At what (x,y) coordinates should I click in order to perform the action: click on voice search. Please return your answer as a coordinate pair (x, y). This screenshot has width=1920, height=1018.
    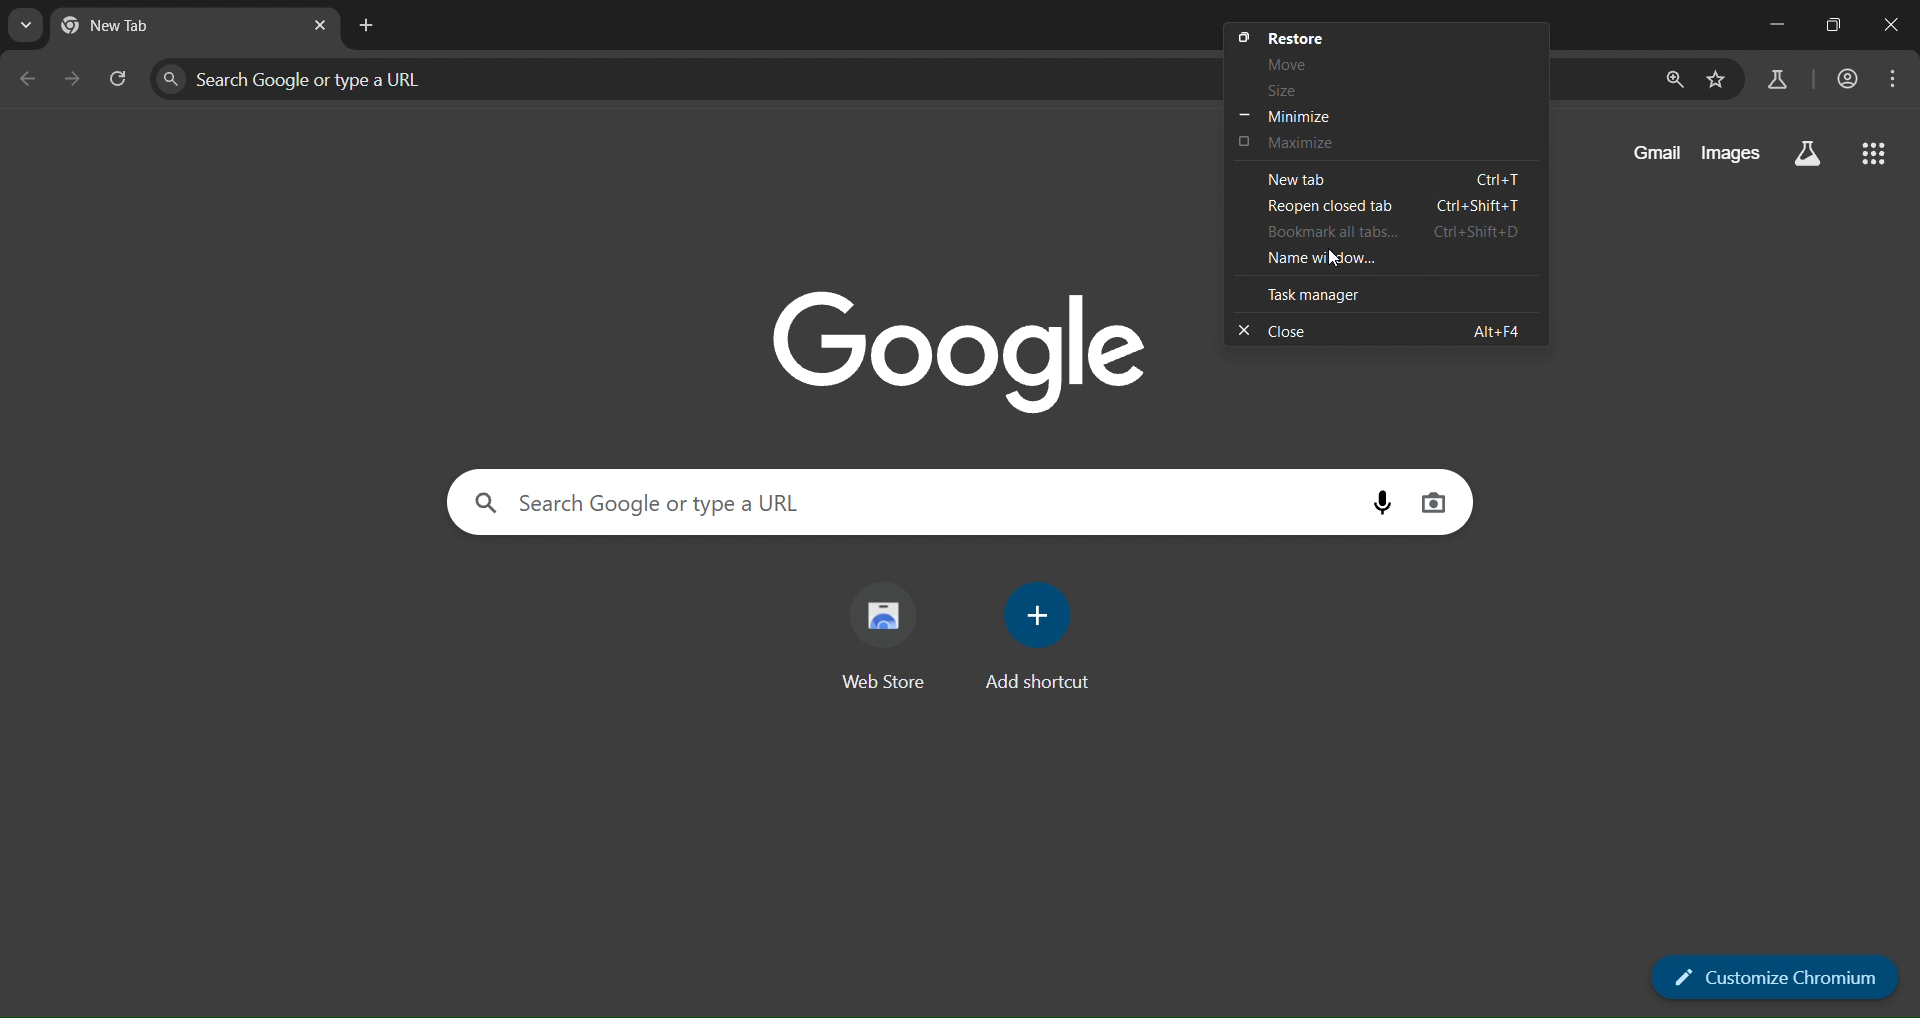
    Looking at the image, I should click on (1379, 500).